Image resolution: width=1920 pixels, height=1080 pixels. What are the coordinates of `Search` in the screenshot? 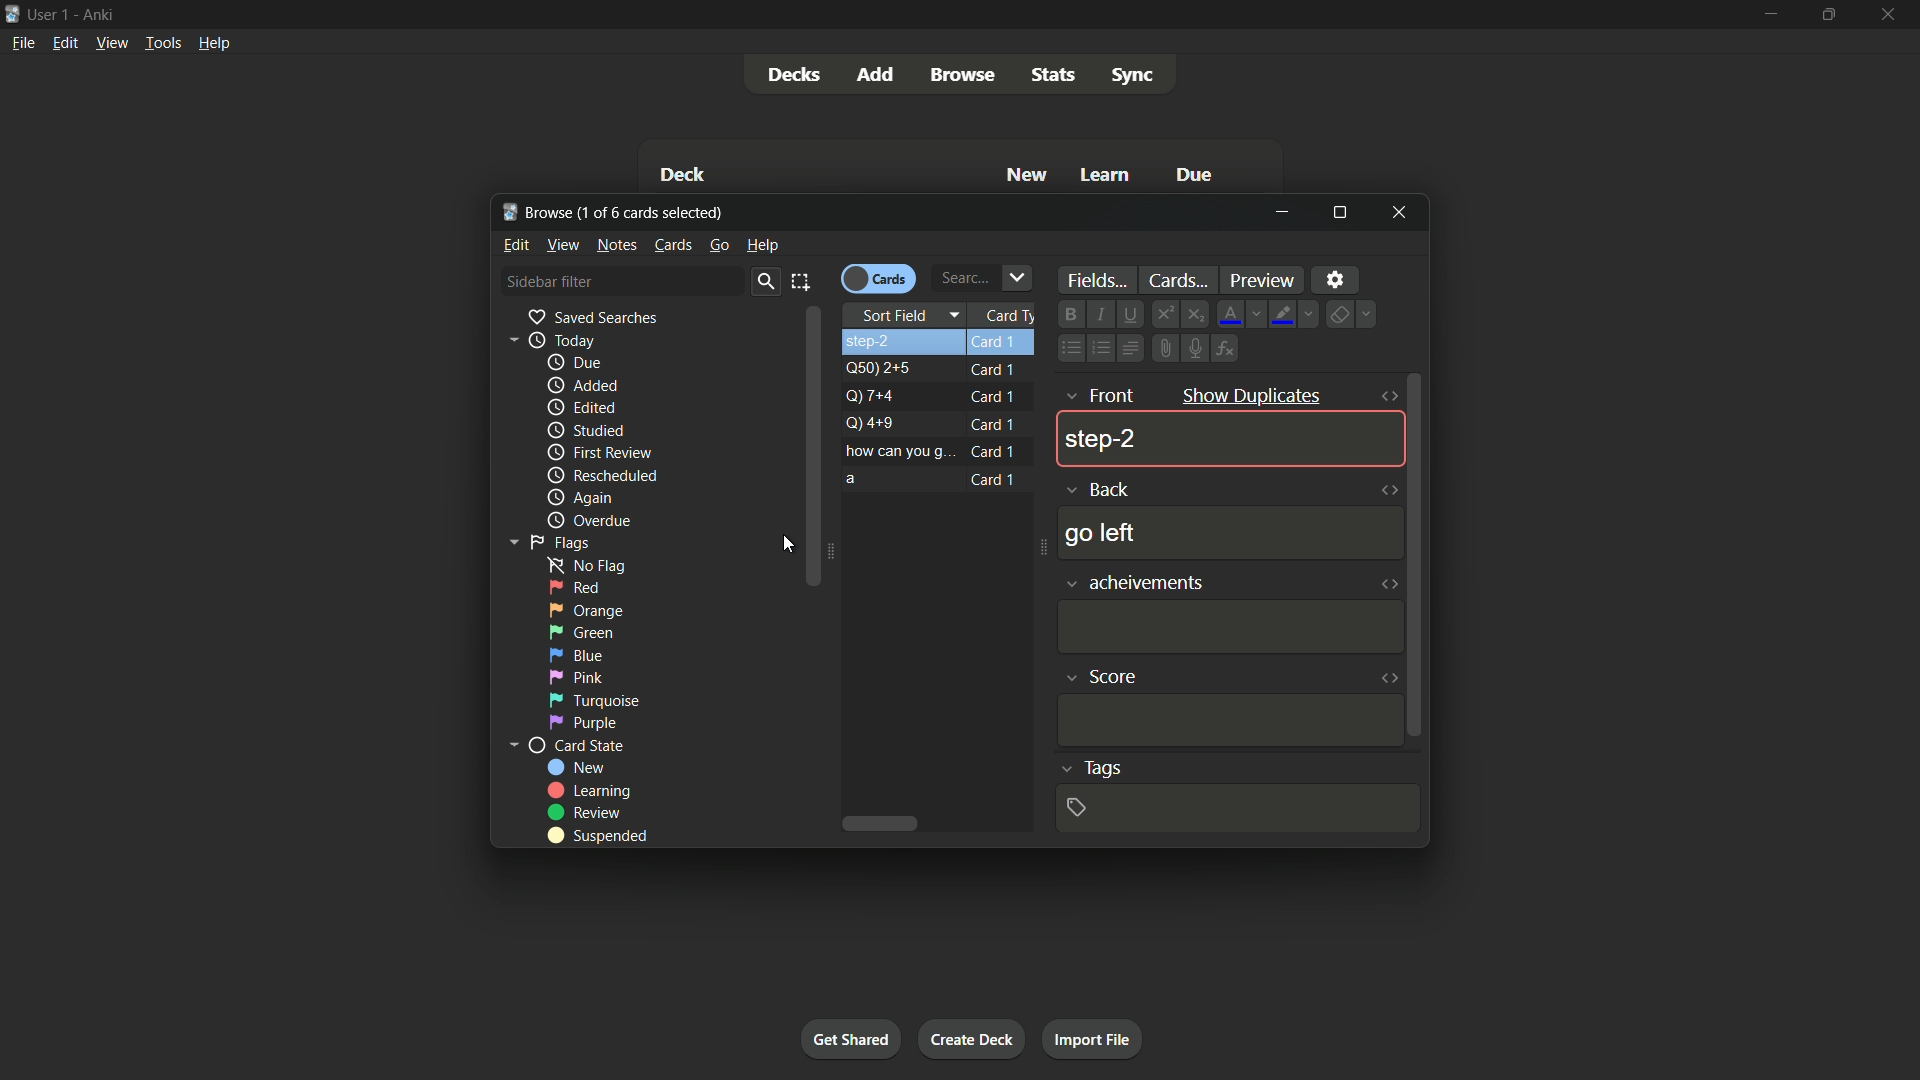 It's located at (764, 282).